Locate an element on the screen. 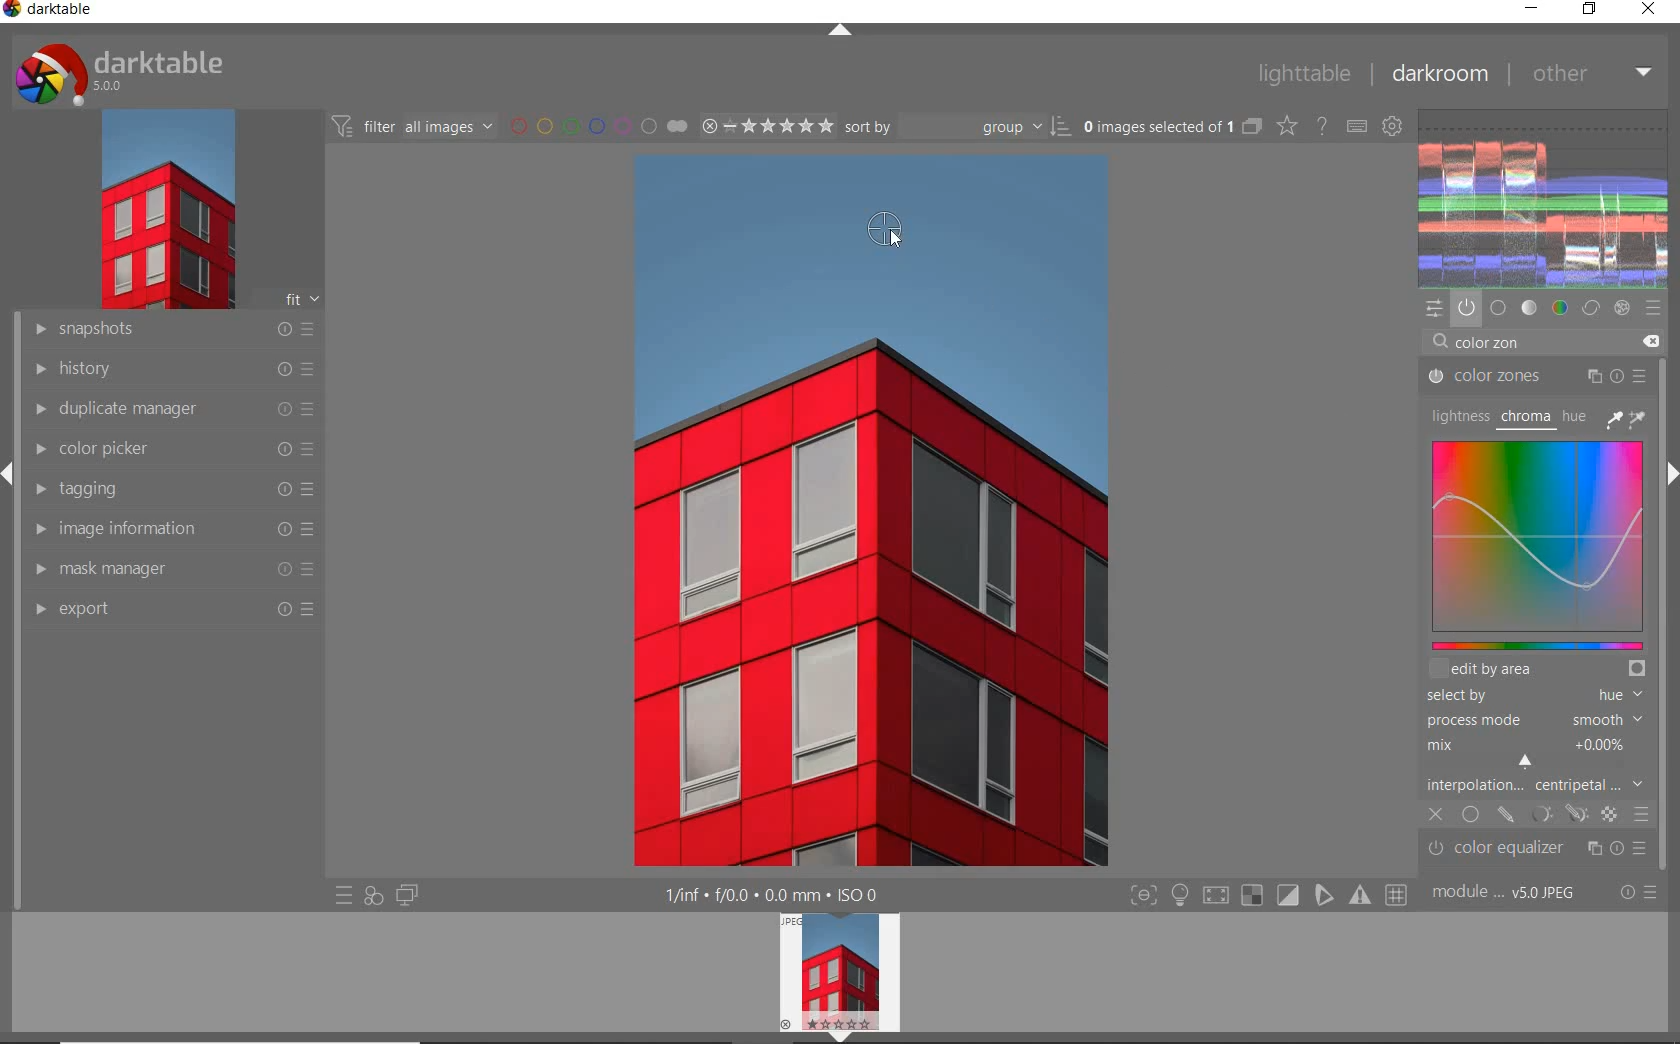  snapshots is located at coordinates (170, 332).